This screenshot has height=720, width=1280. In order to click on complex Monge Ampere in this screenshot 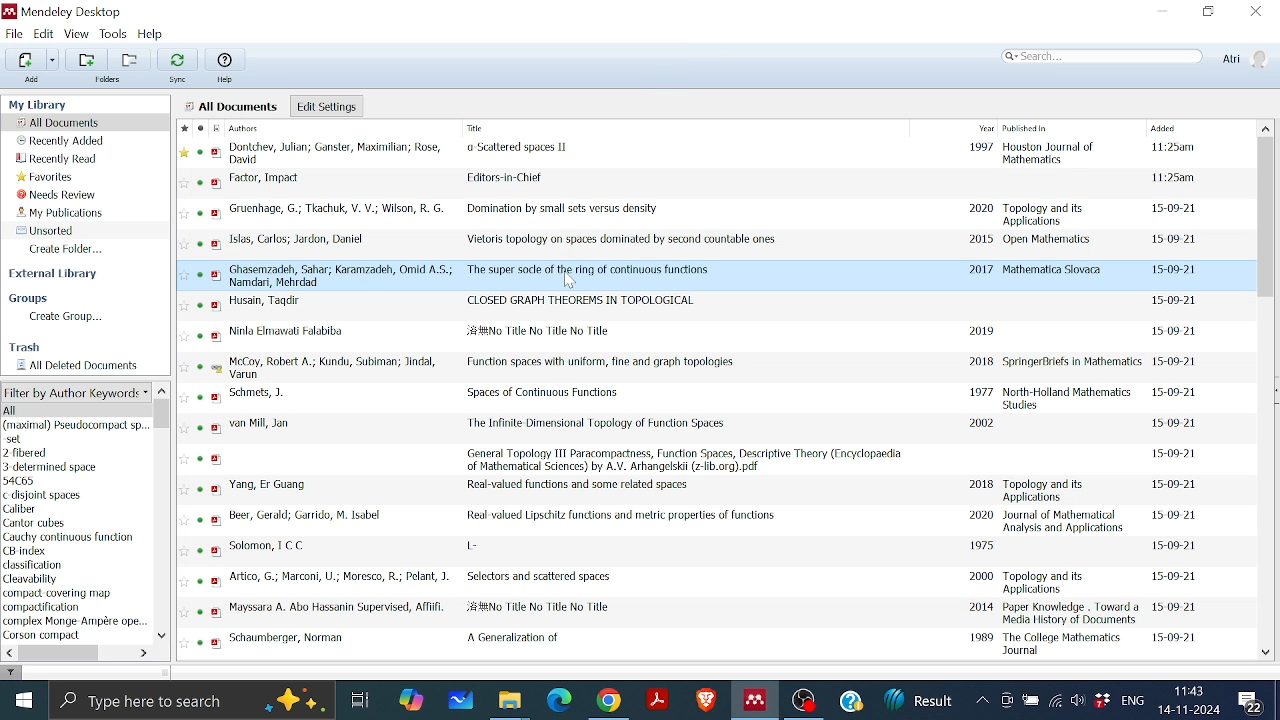, I will do `click(74, 620)`.